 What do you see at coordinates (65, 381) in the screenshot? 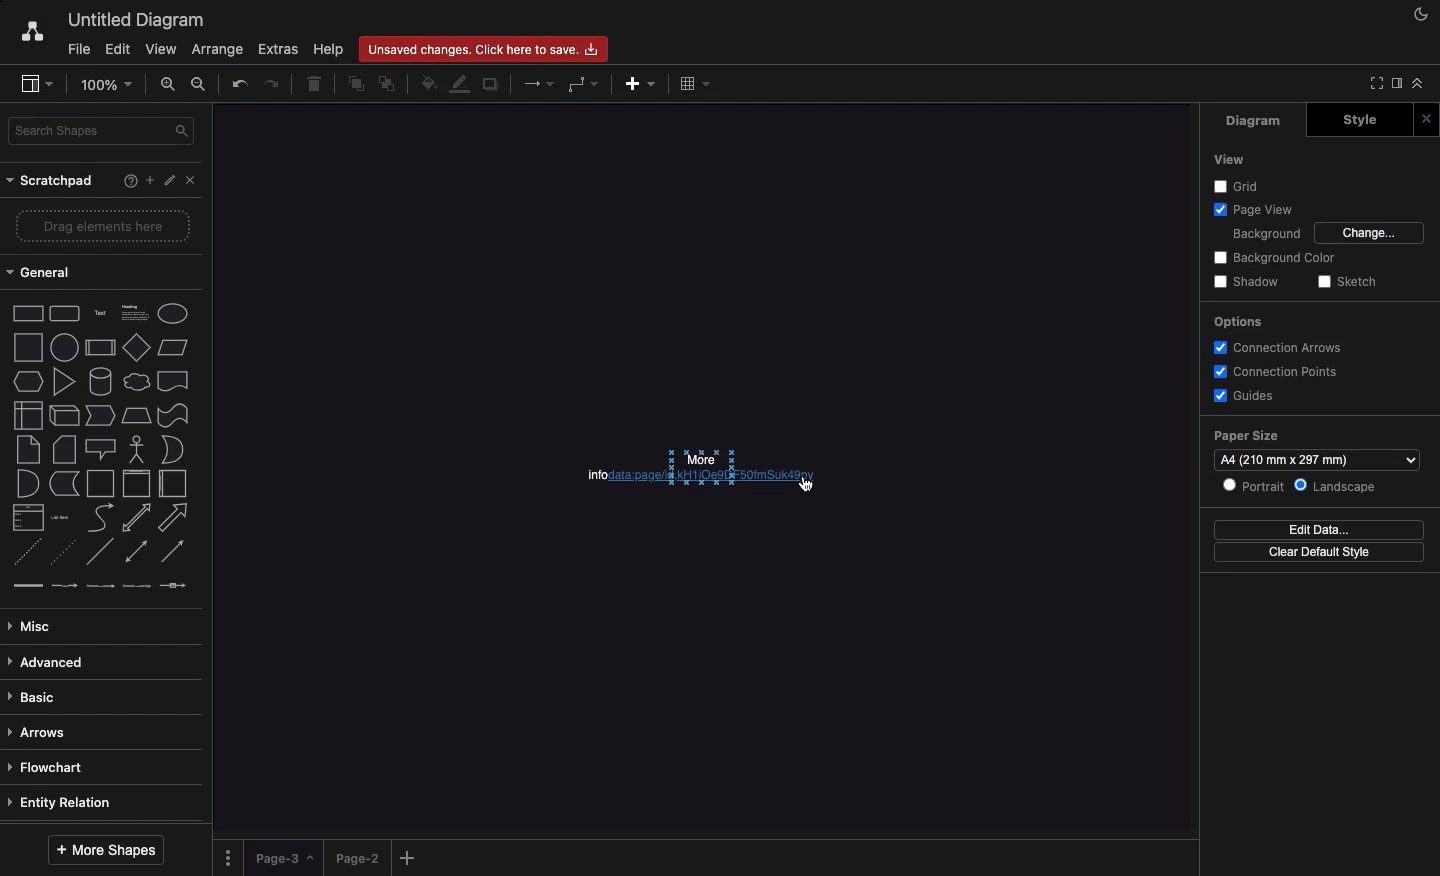
I see `triangle` at bounding box center [65, 381].